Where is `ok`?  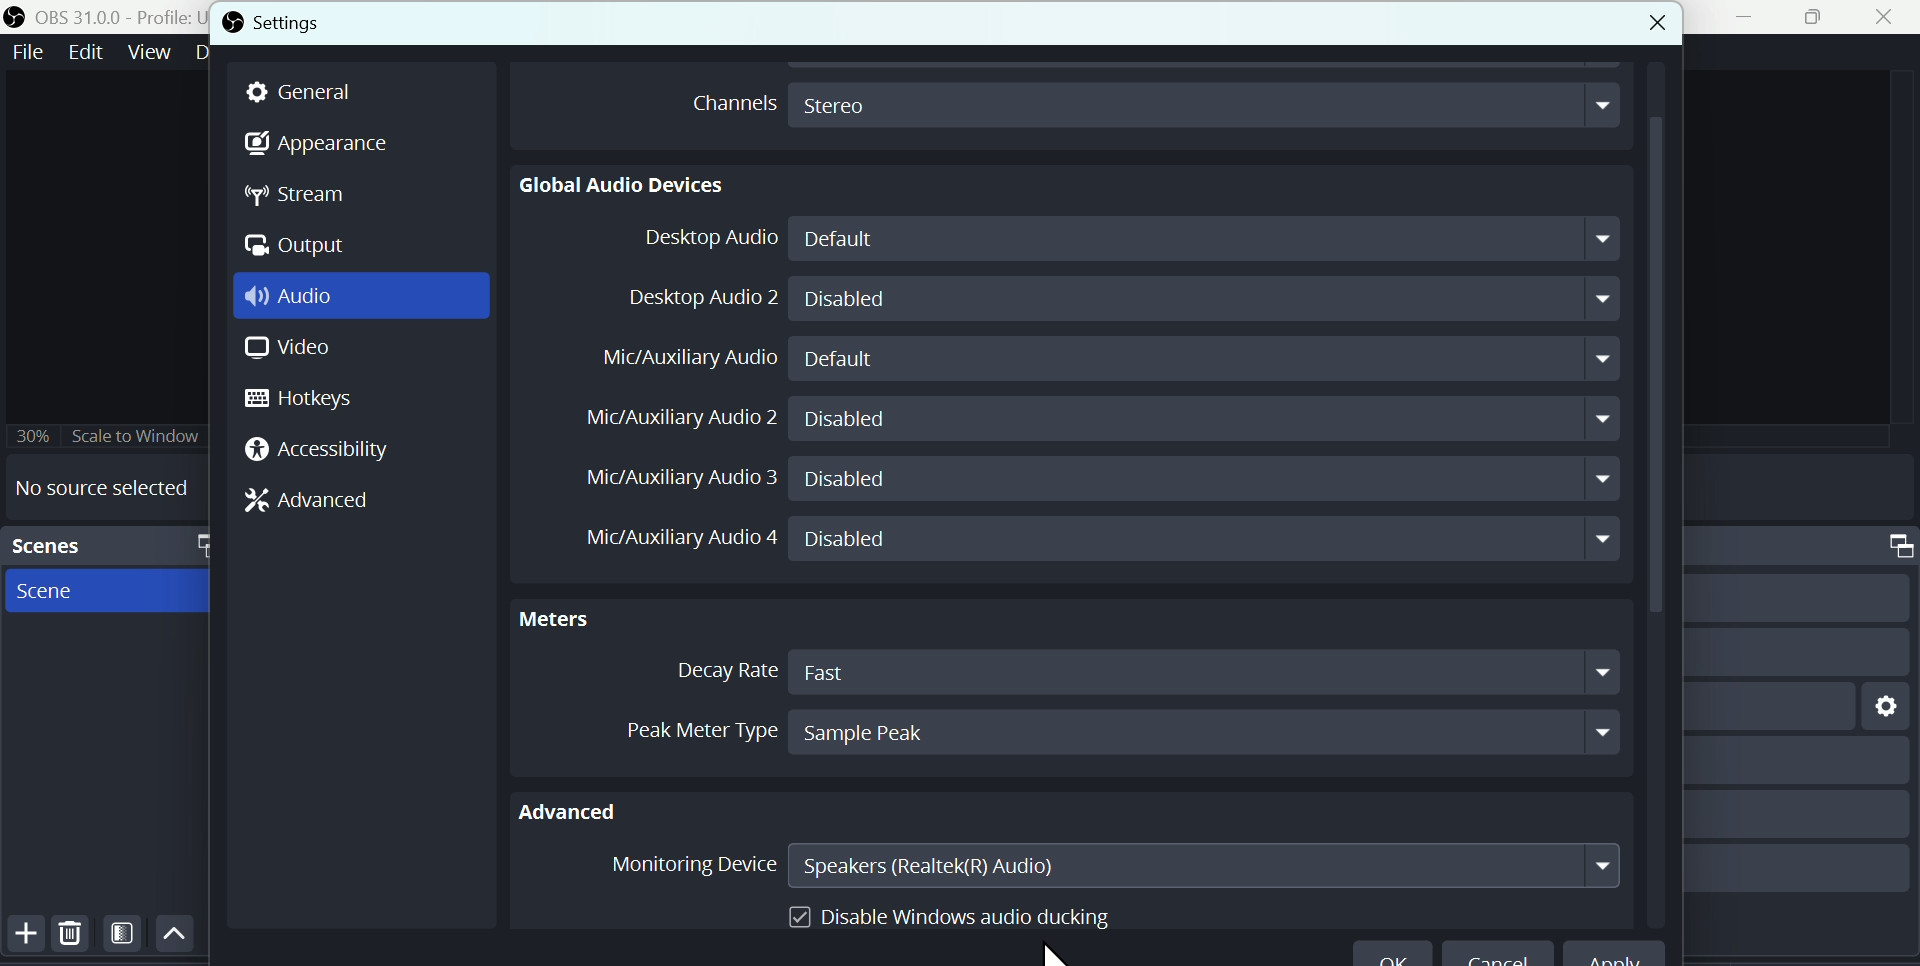 ok is located at coordinates (1392, 956).